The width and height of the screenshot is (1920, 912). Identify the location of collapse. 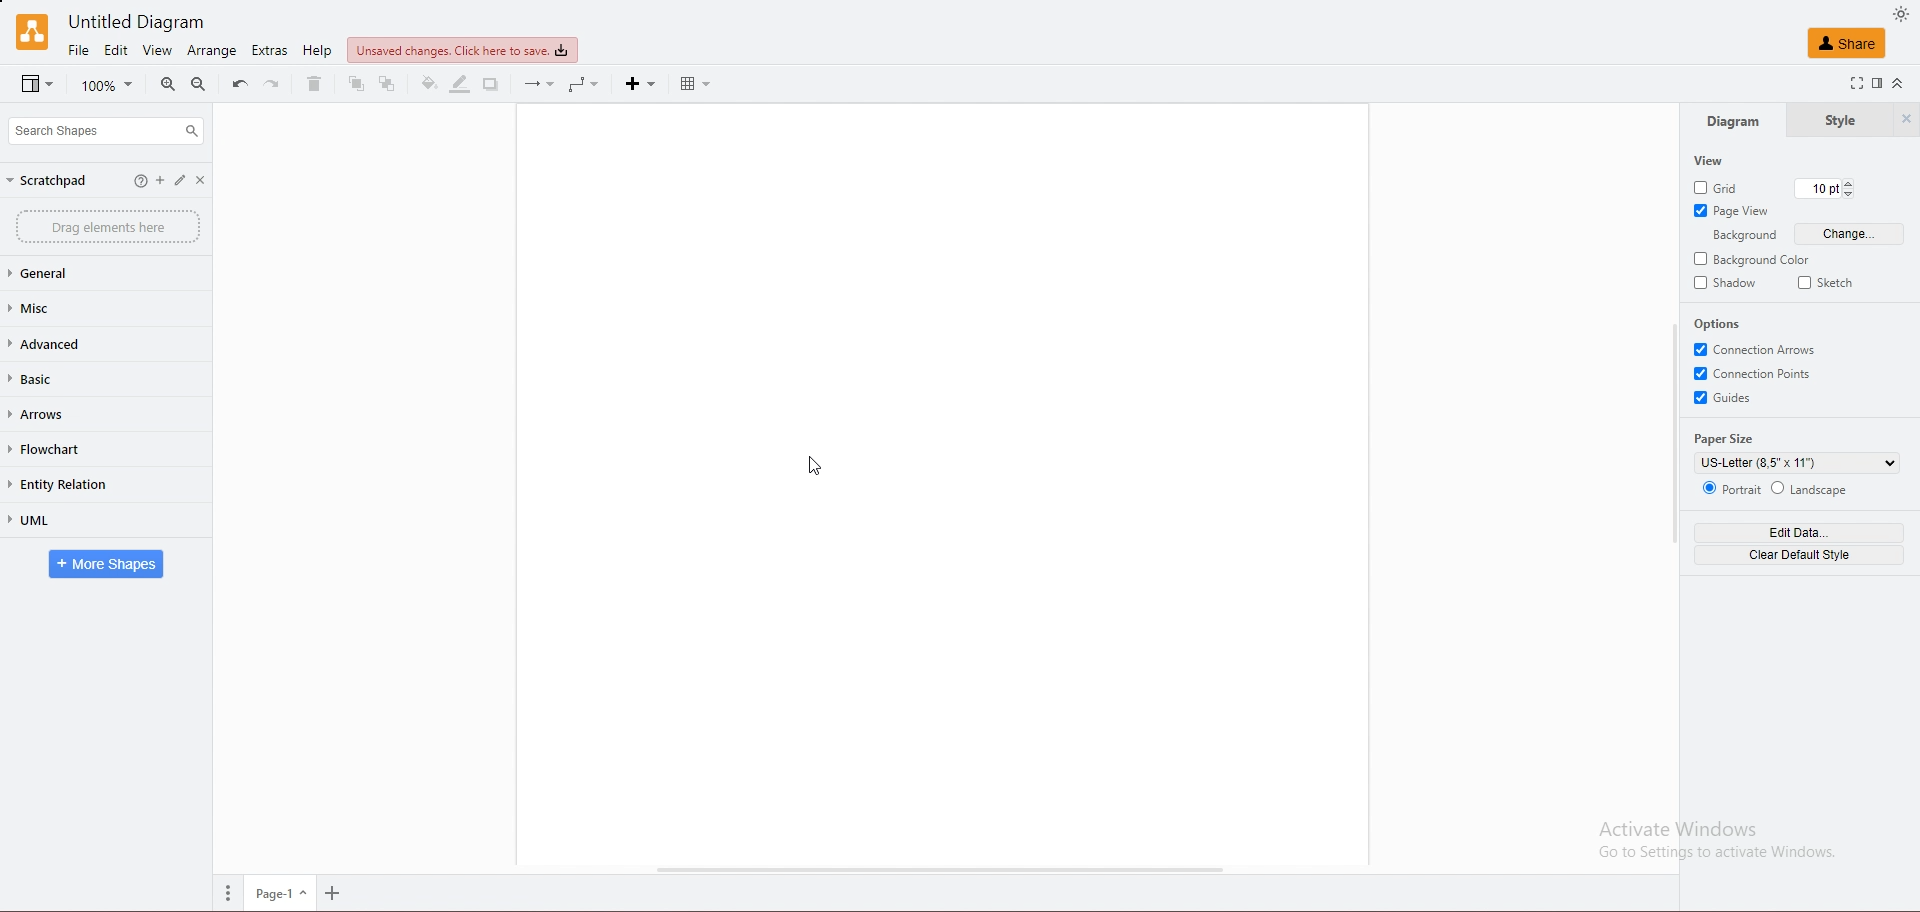
(1904, 84).